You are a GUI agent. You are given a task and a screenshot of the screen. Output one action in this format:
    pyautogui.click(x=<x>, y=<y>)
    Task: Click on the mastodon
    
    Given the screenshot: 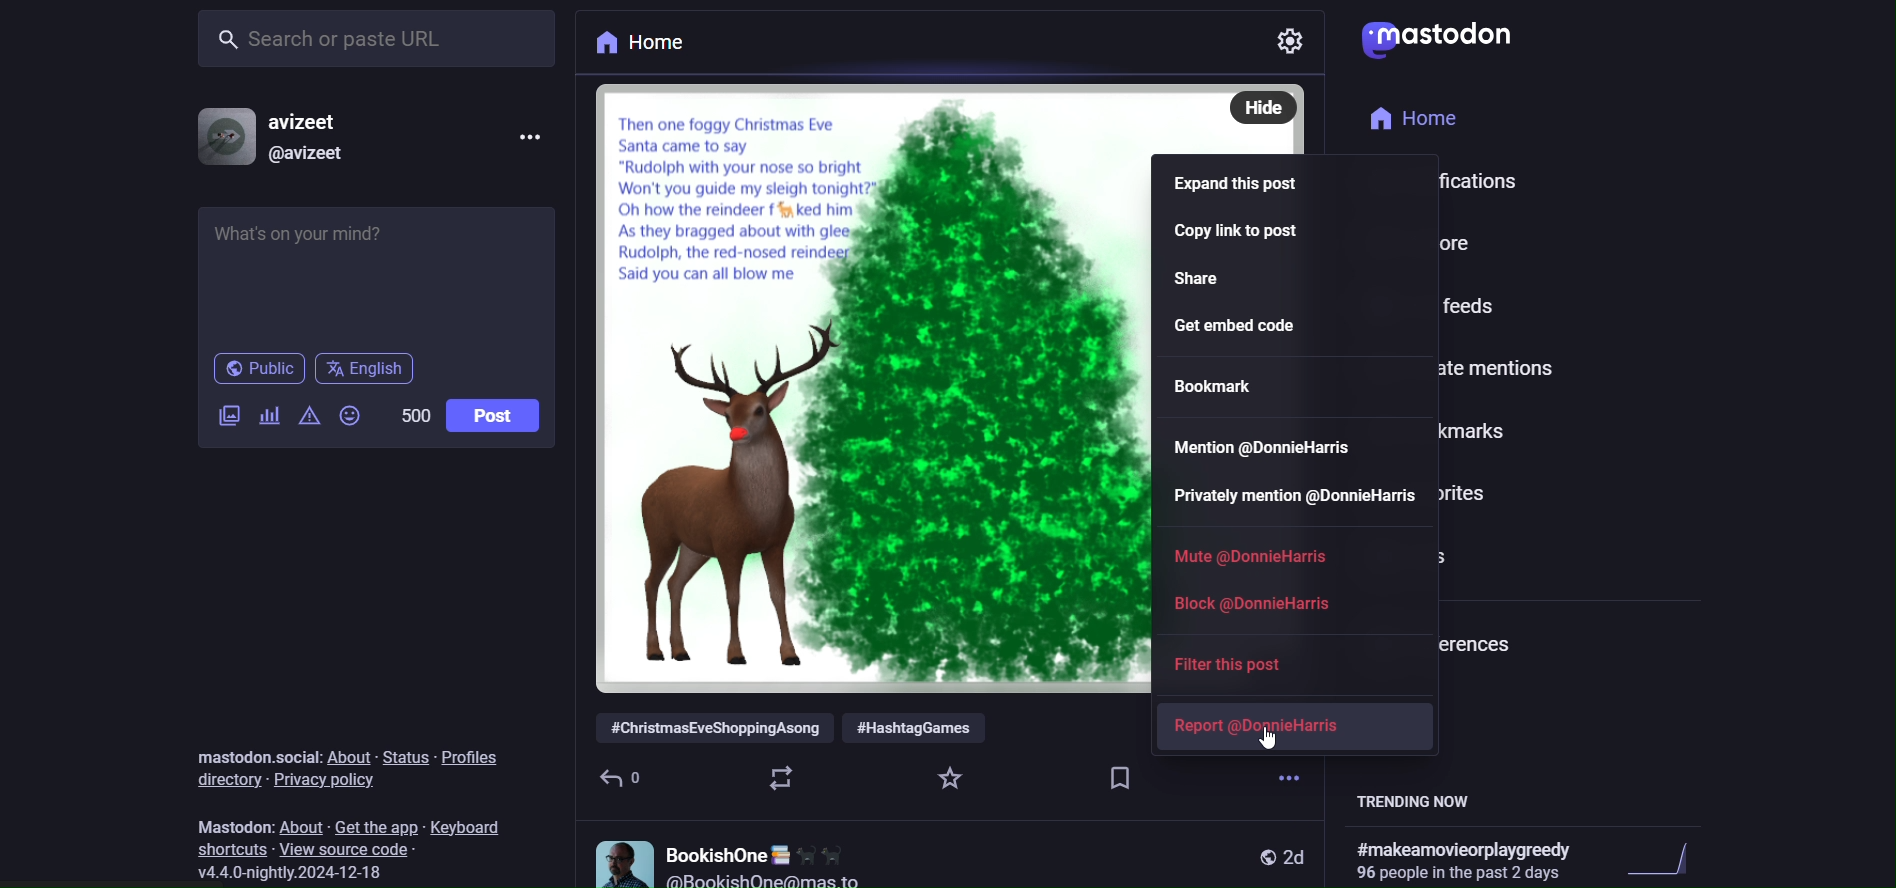 What is the action you would take?
    pyautogui.click(x=1435, y=36)
    